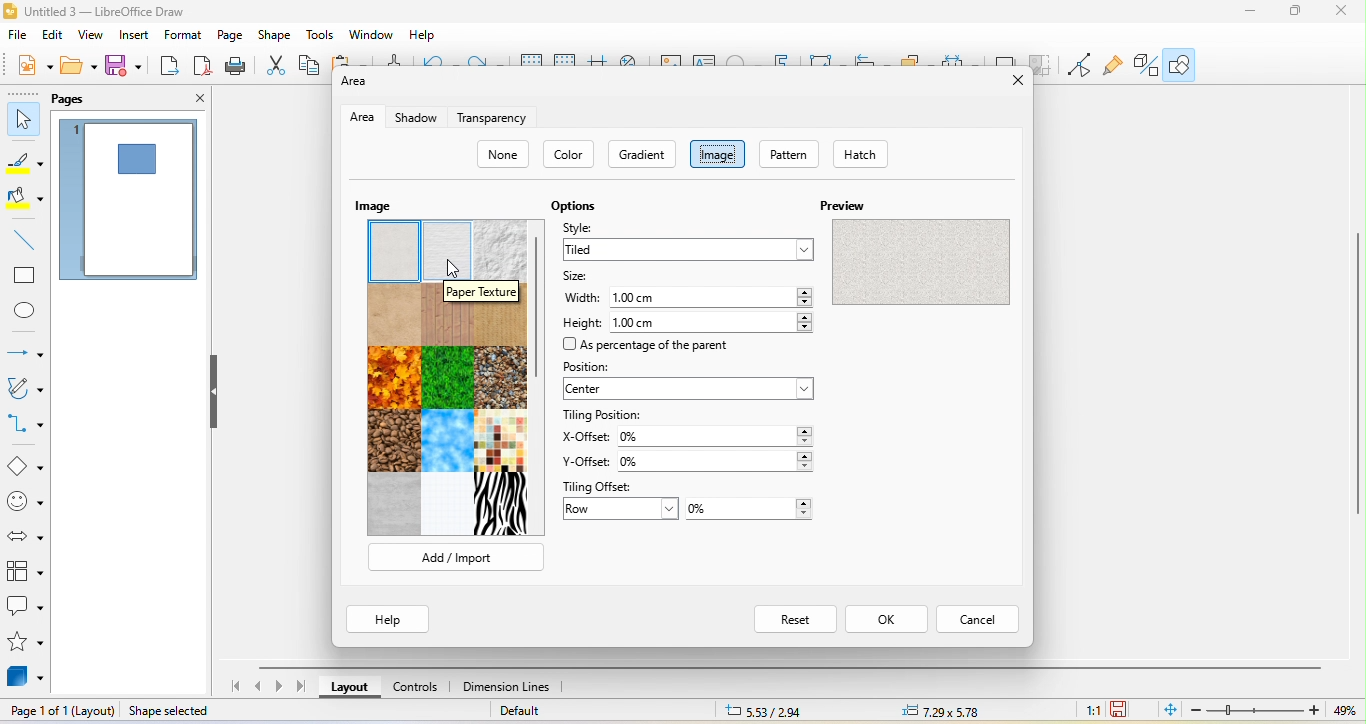 The width and height of the screenshot is (1366, 724). What do you see at coordinates (585, 438) in the screenshot?
I see `x offset` at bounding box center [585, 438].